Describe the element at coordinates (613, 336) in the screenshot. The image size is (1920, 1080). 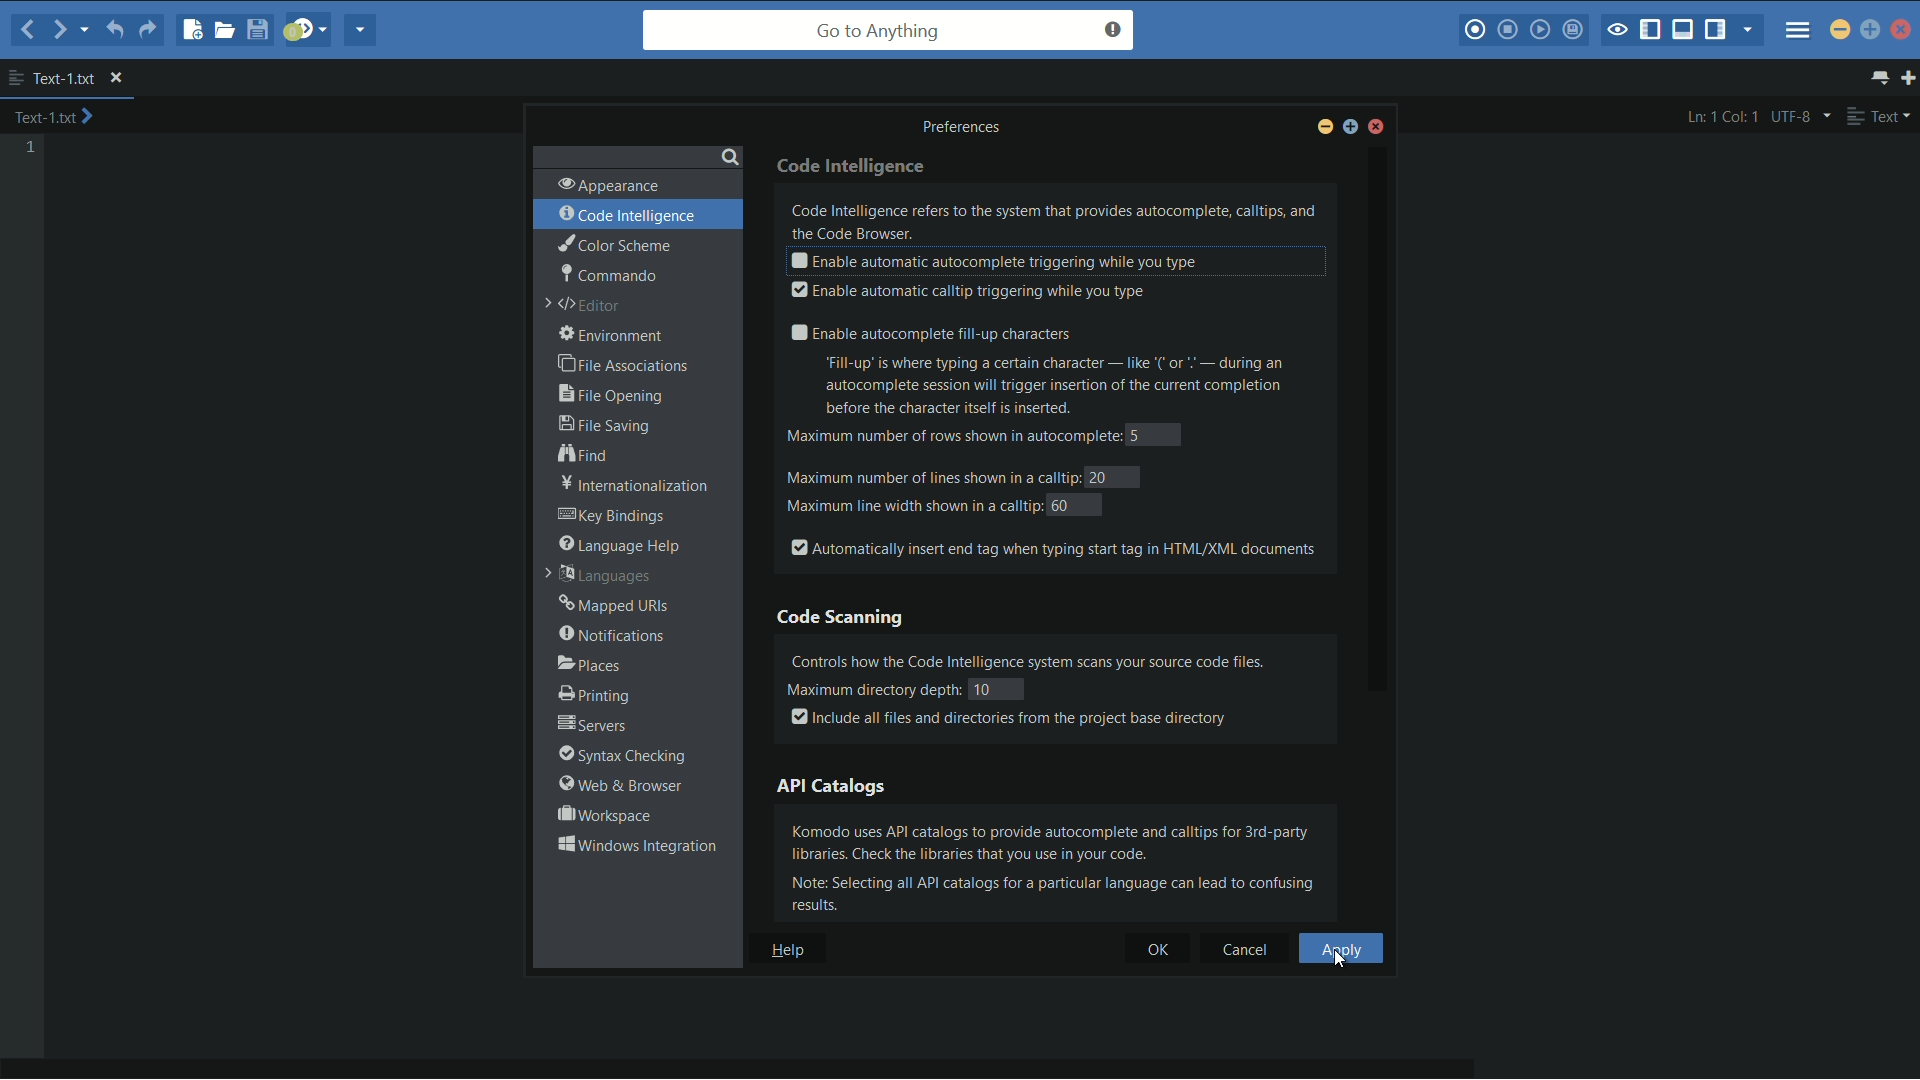
I see `environment` at that location.